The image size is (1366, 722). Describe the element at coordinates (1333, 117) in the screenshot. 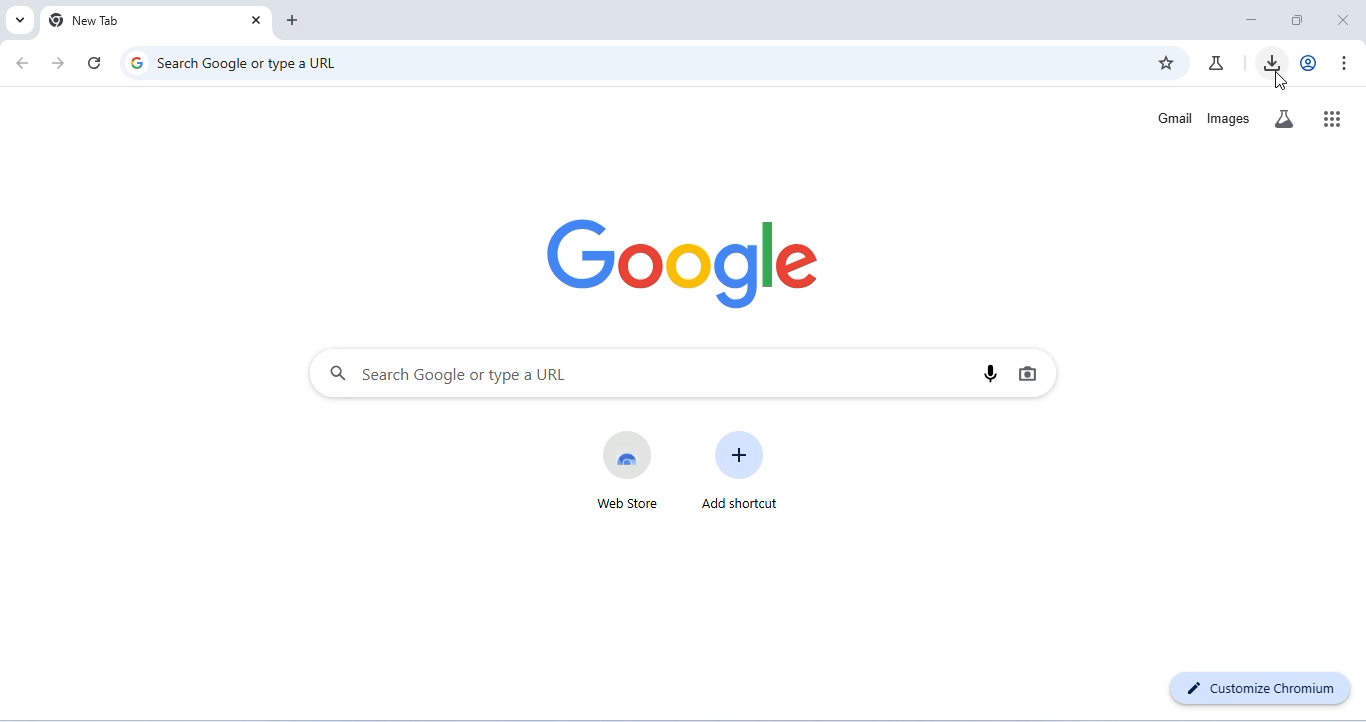

I see `google apps` at that location.